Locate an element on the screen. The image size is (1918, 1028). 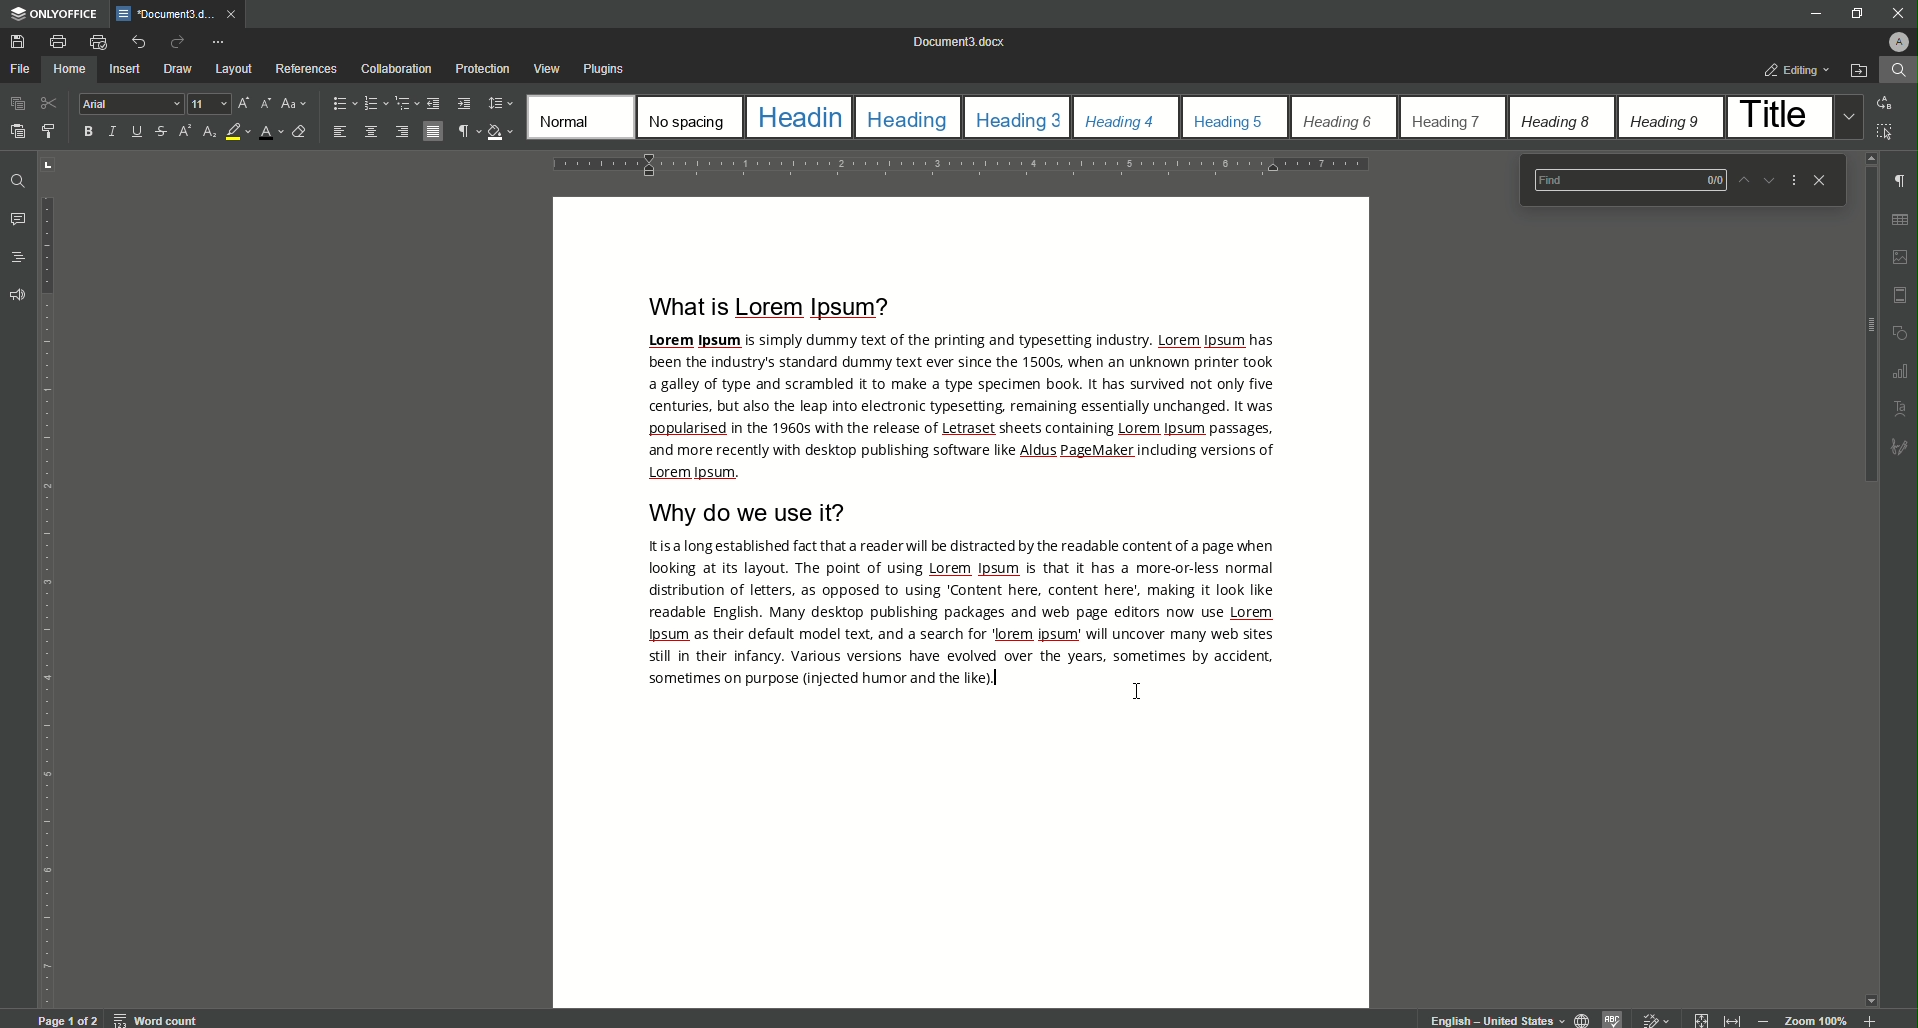
Editing is located at coordinates (1795, 69).